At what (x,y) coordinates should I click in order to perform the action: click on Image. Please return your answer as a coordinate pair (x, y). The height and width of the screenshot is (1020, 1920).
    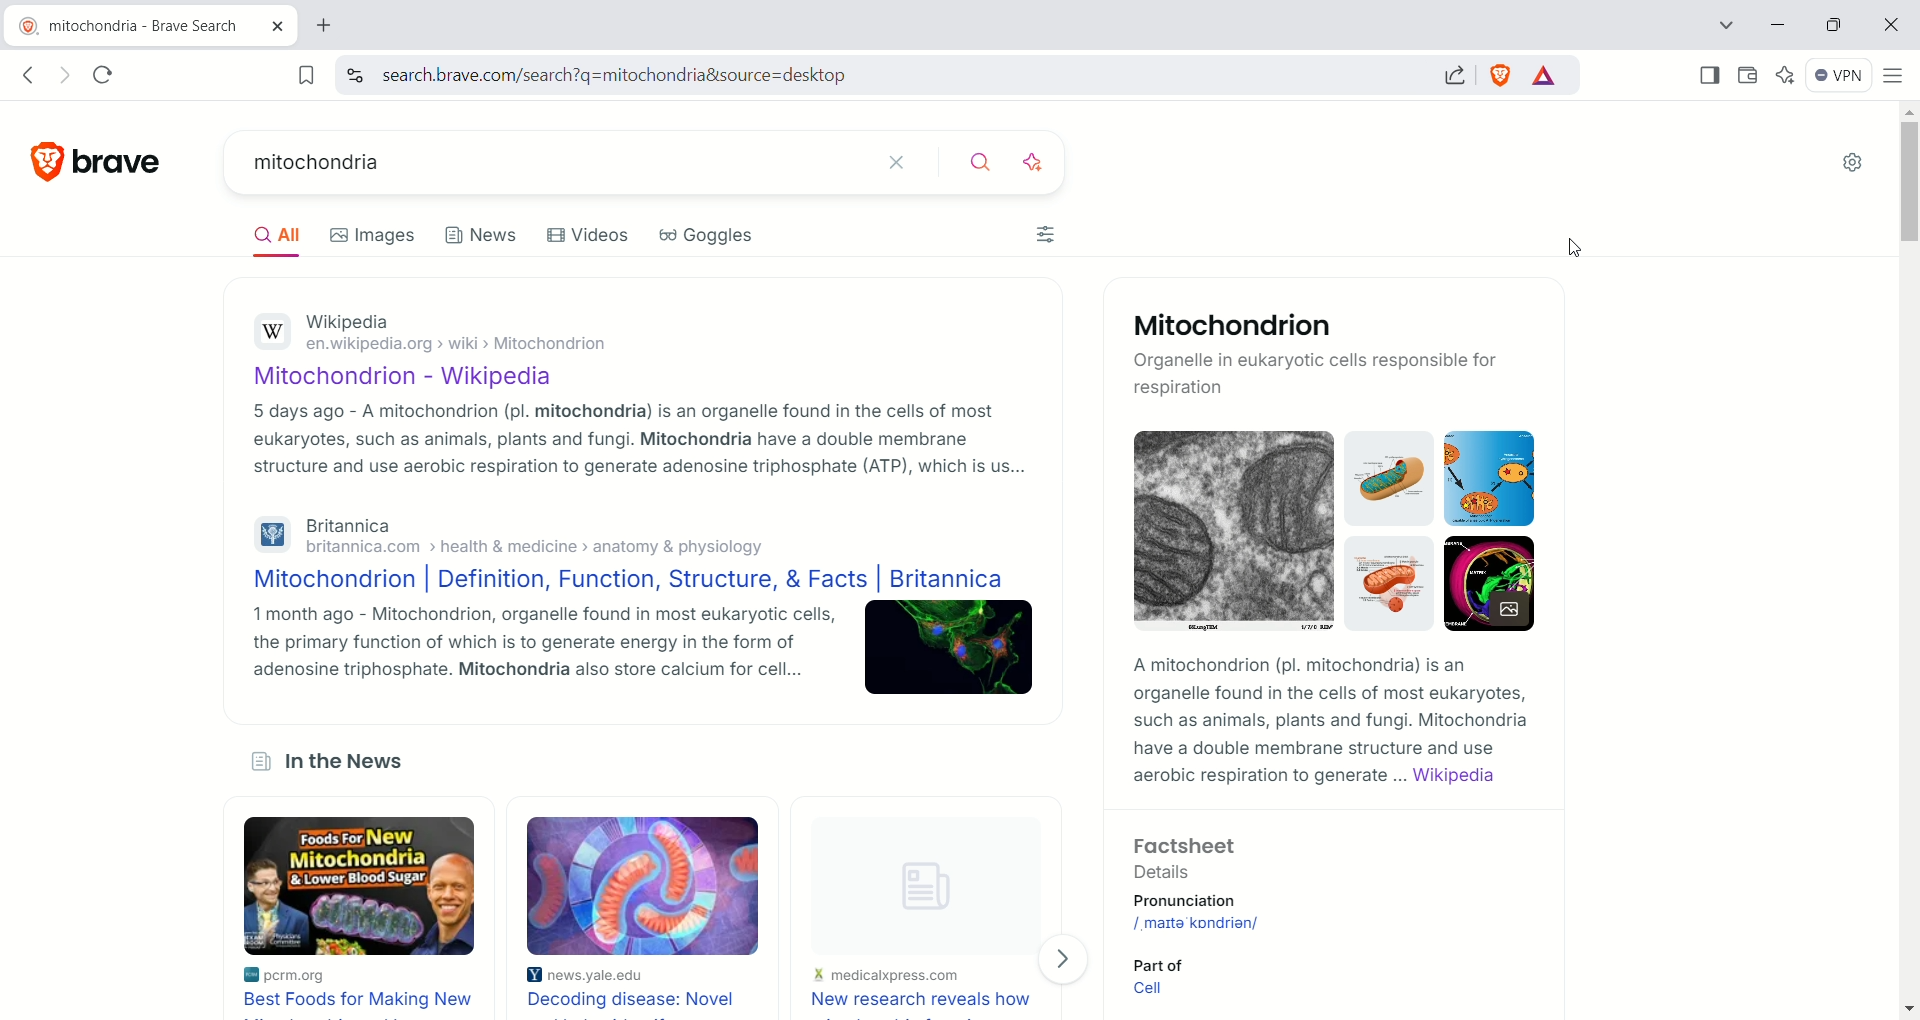
    Looking at the image, I should click on (641, 881).